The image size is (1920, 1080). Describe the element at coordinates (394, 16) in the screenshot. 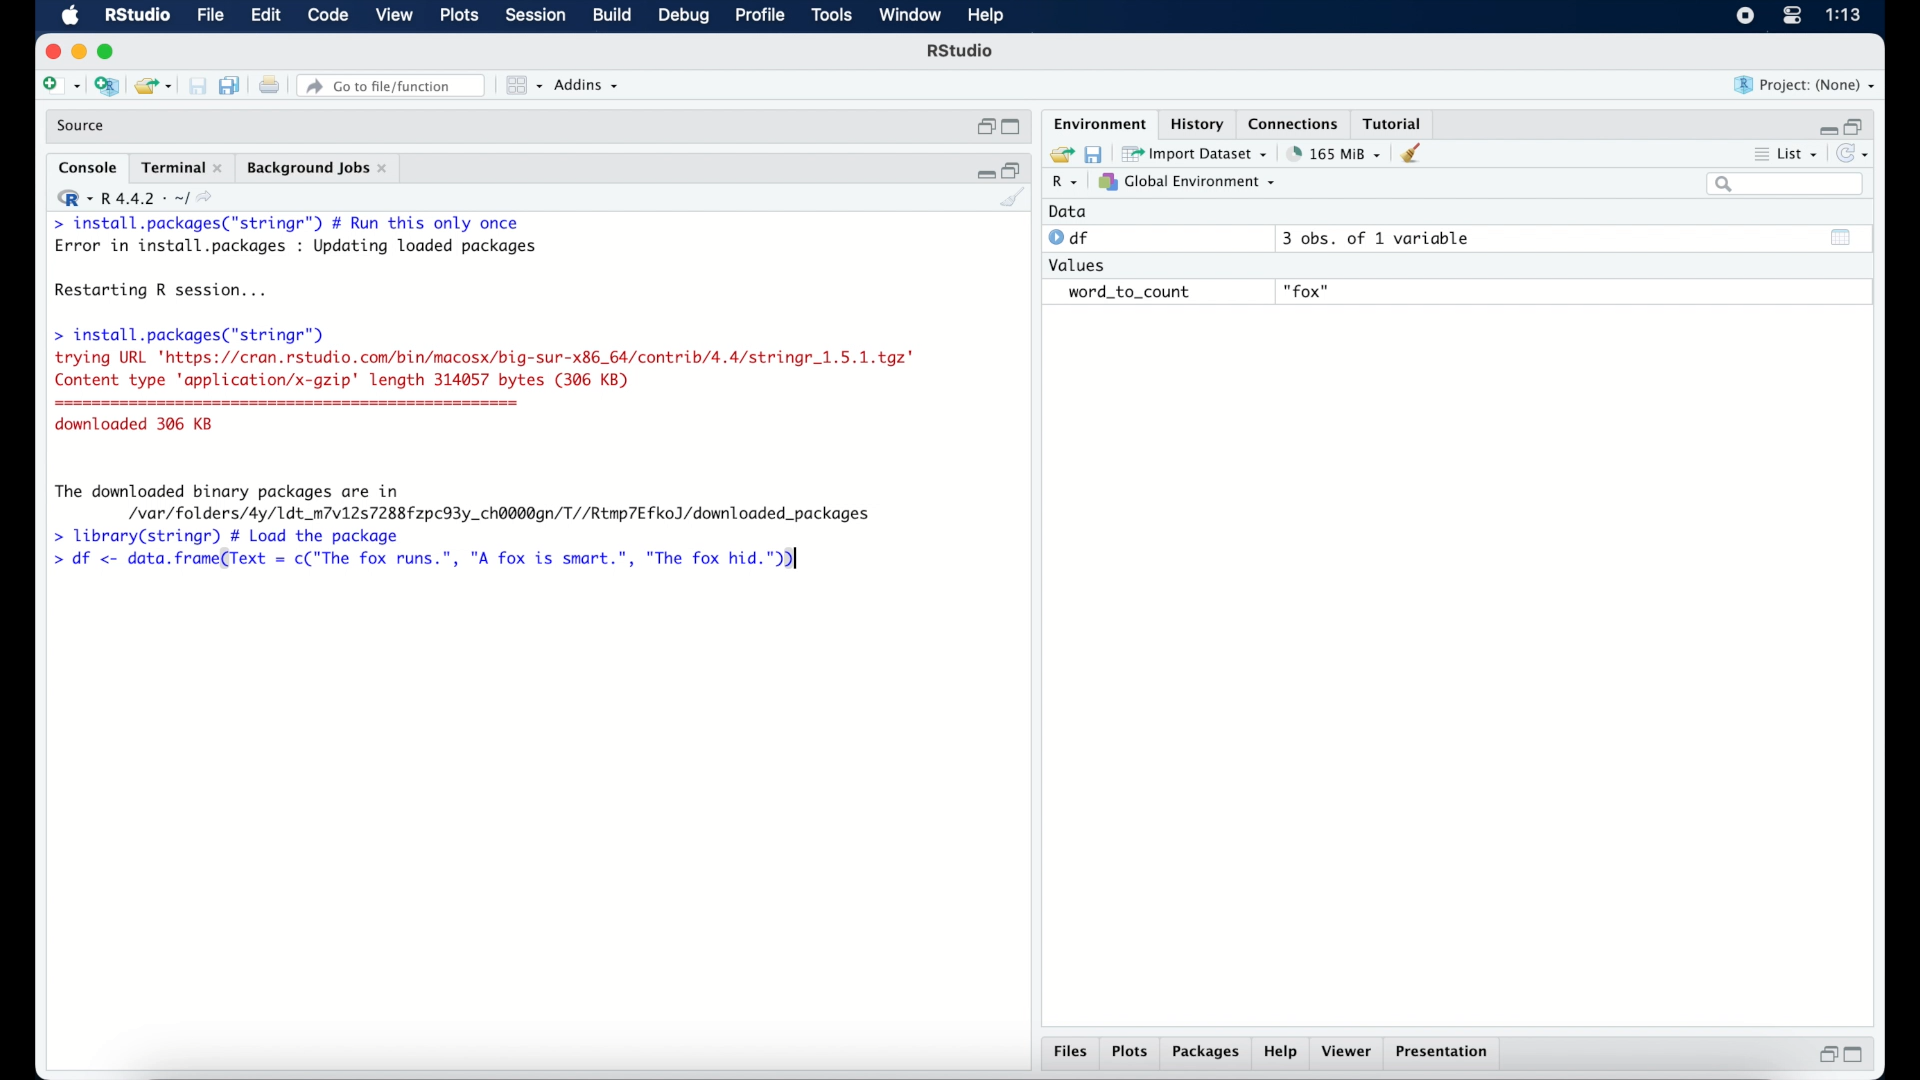

I see `view` at that location.